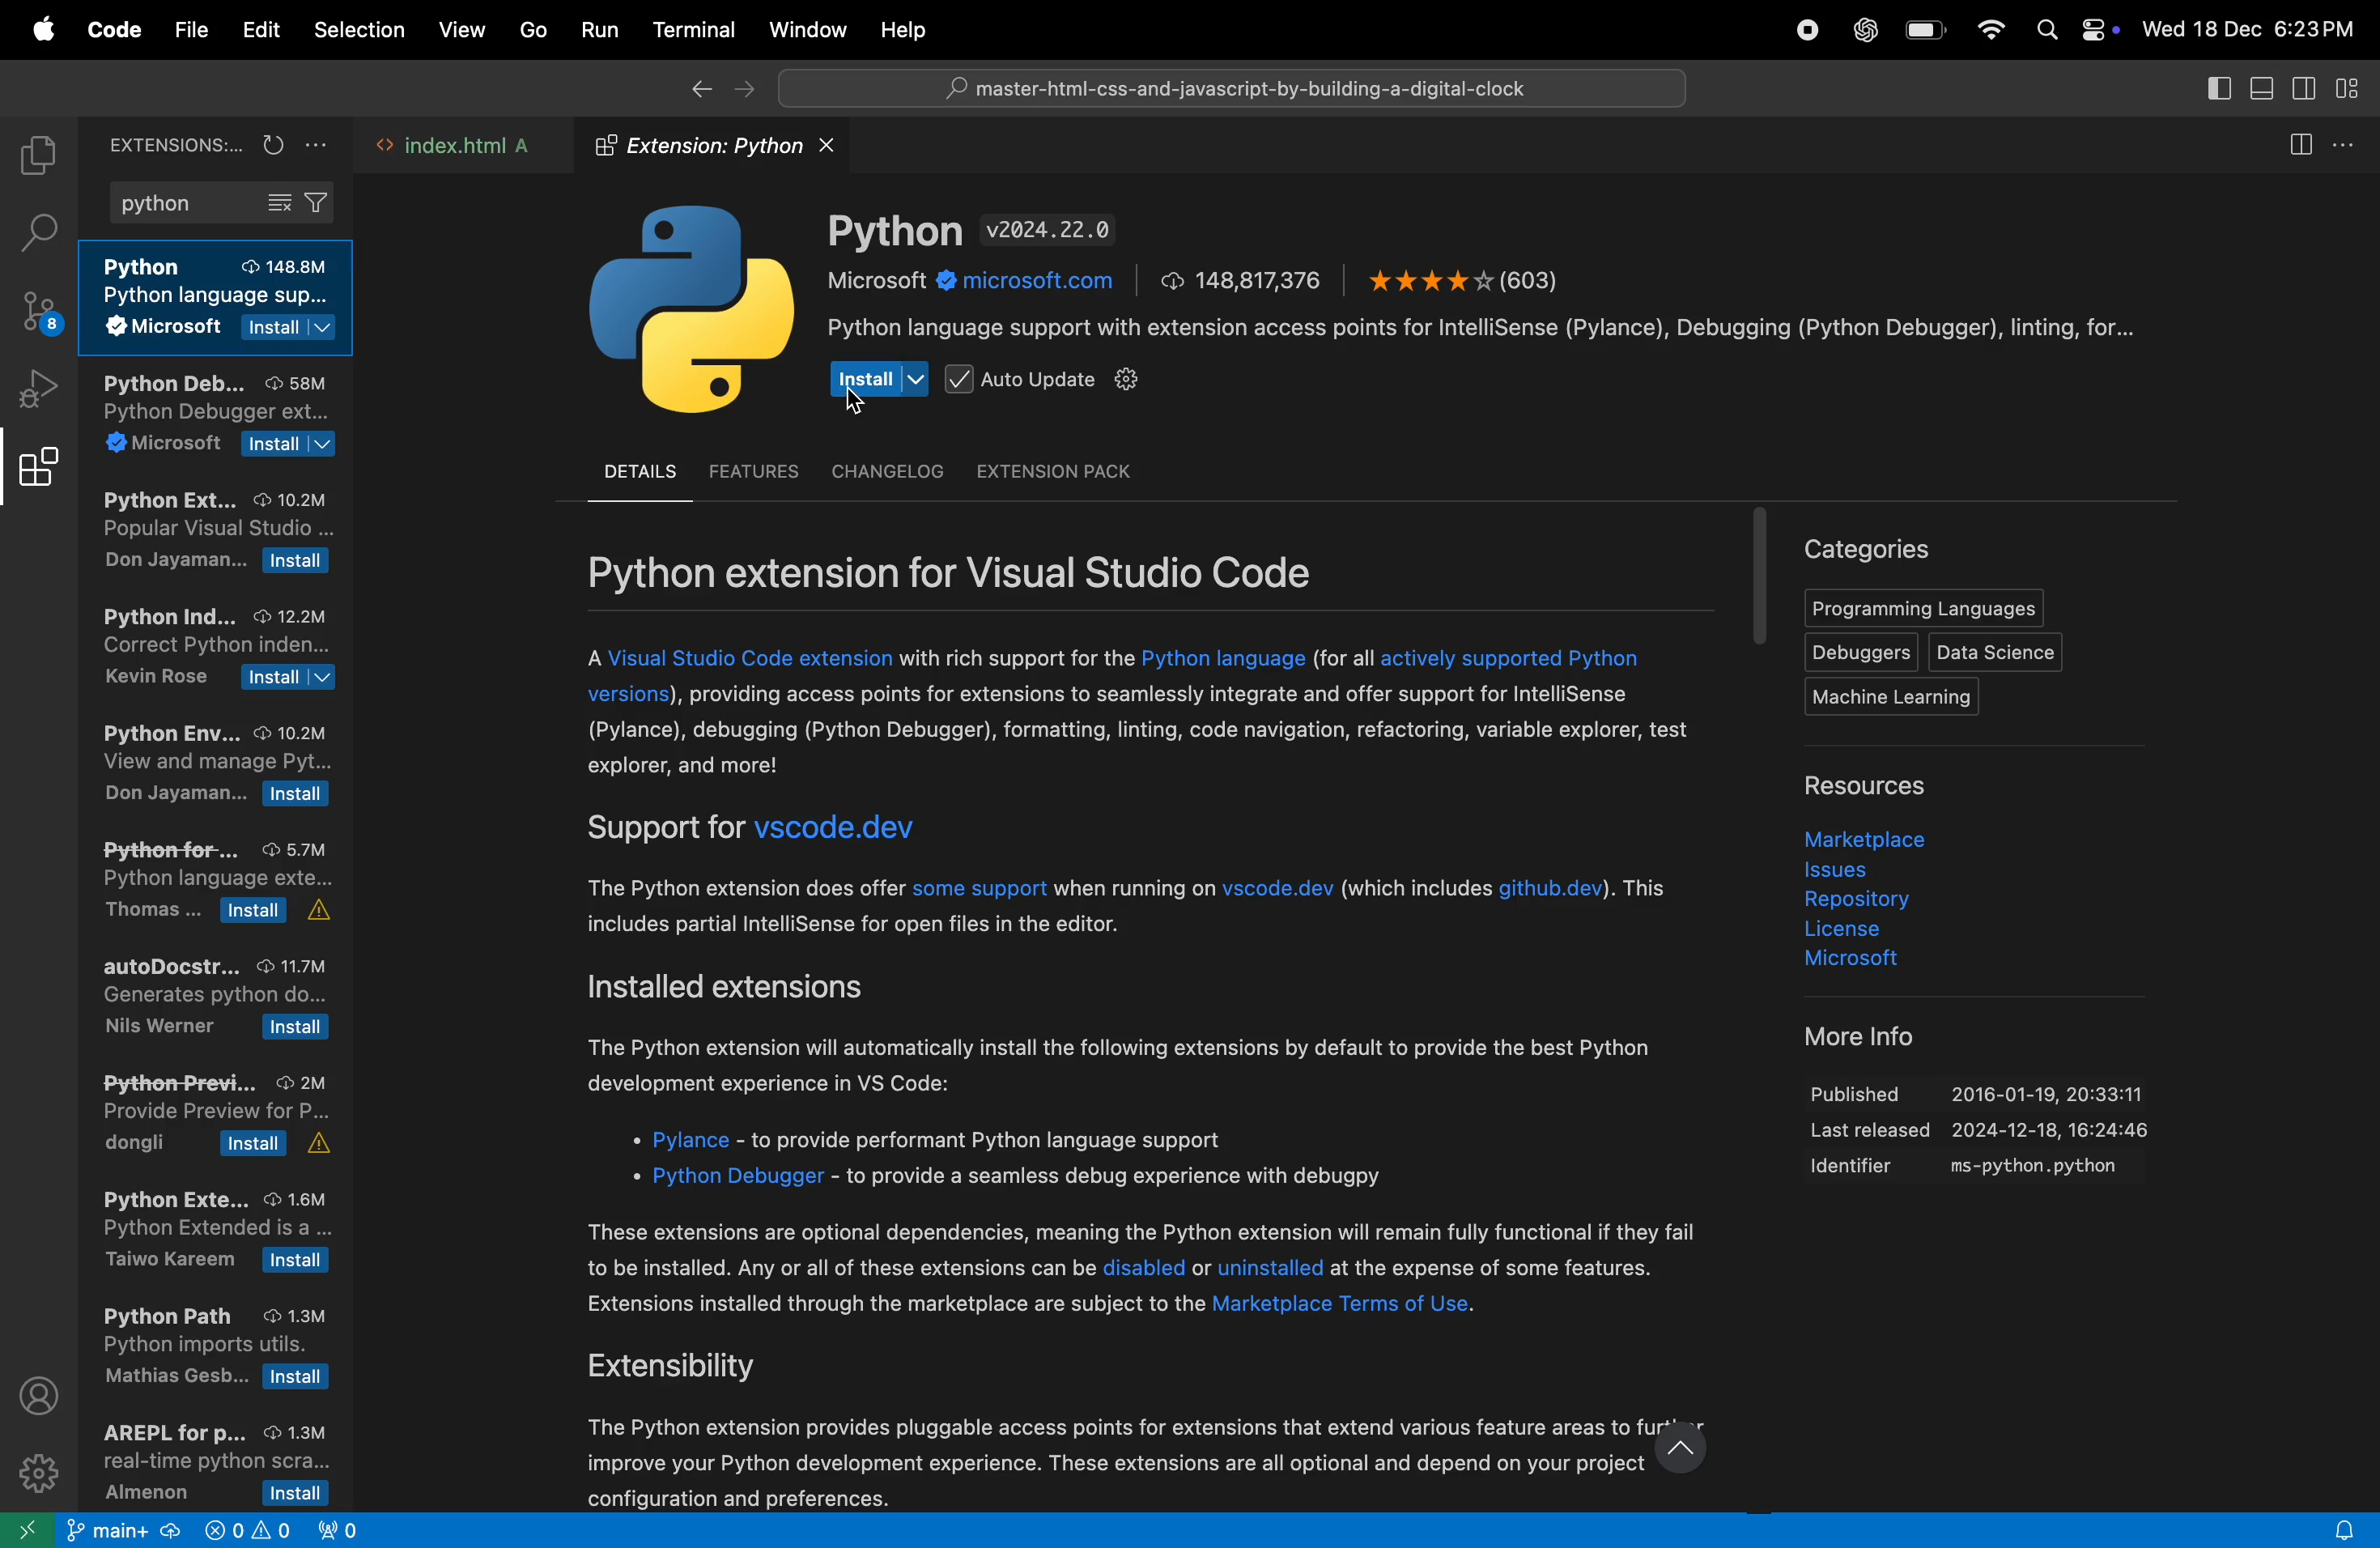 Image resolution: width=2380 pixels, height=1548 pixels. Describe the element at coordinates (166, 143) in the screenshot. I see `extensions` at that location.